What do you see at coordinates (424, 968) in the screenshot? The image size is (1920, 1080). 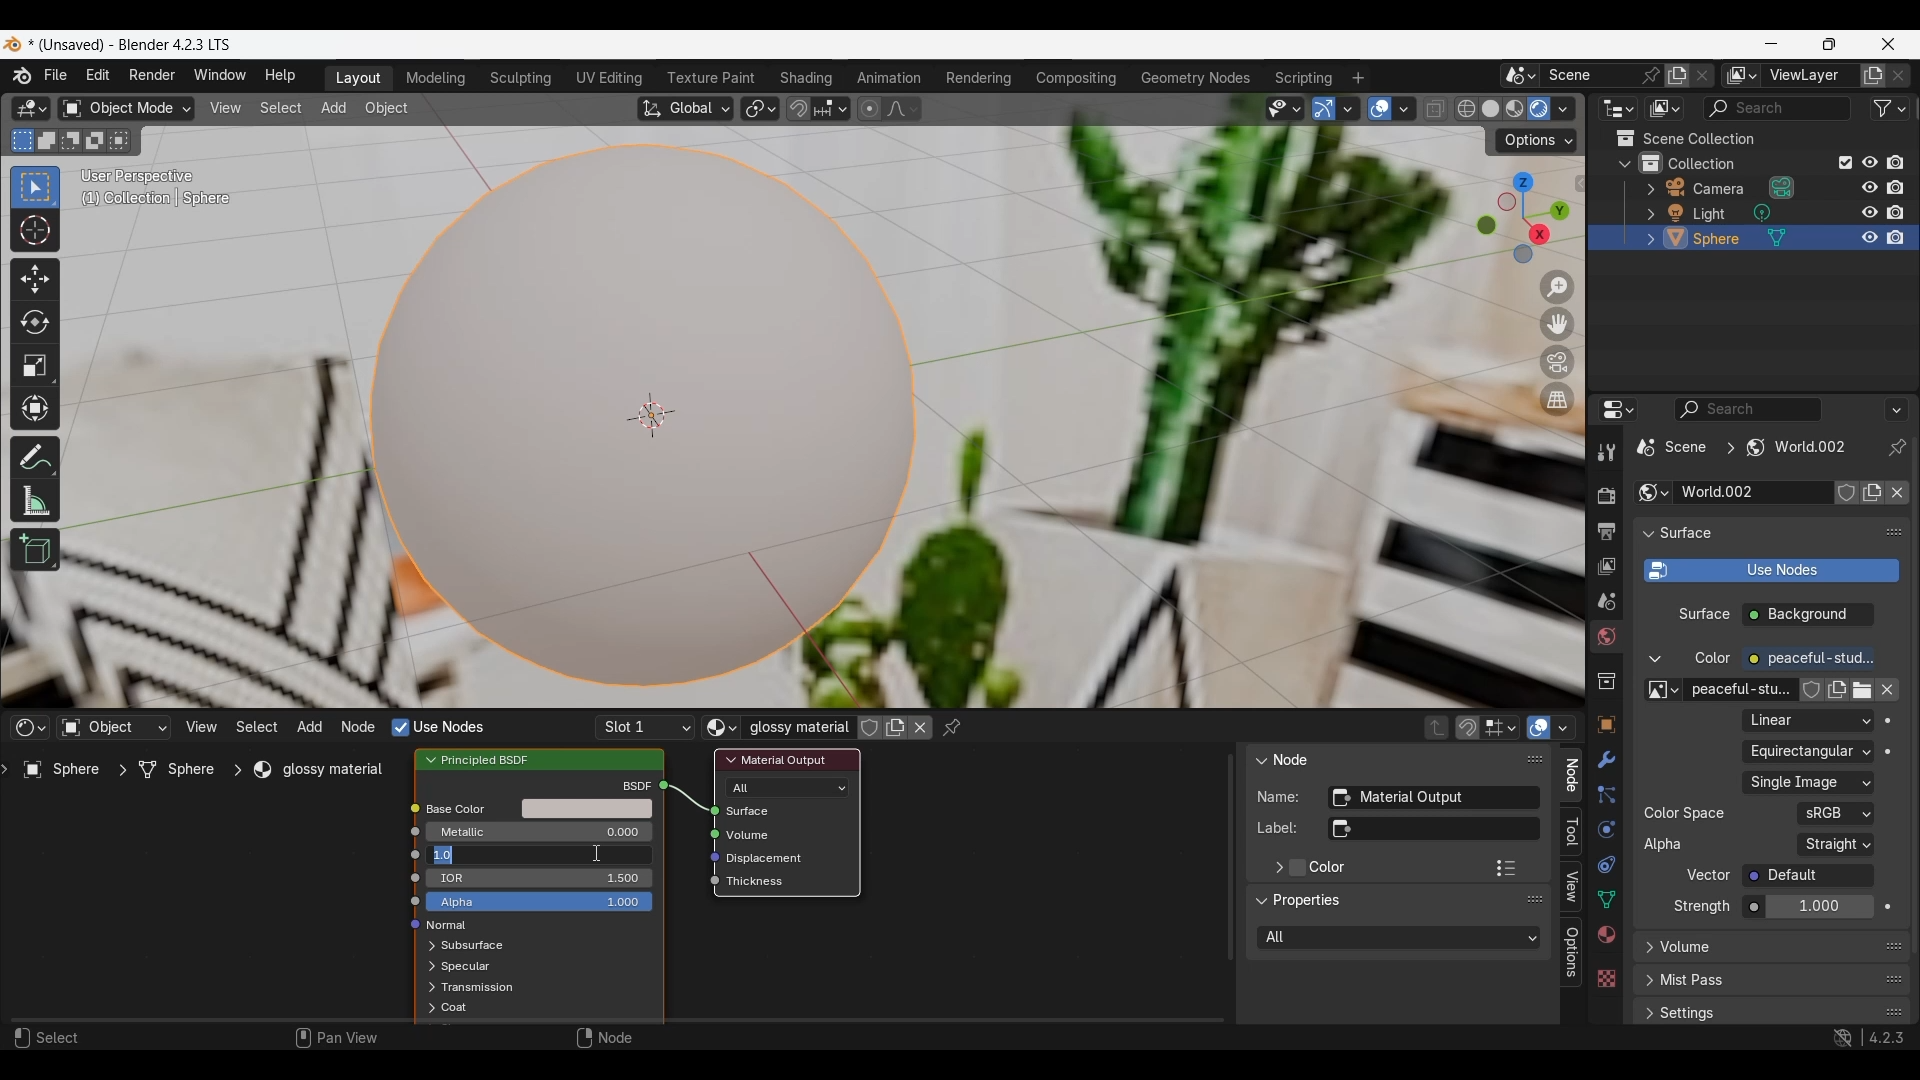 I see `expand respective scenes` at bounding box center [424, 968].